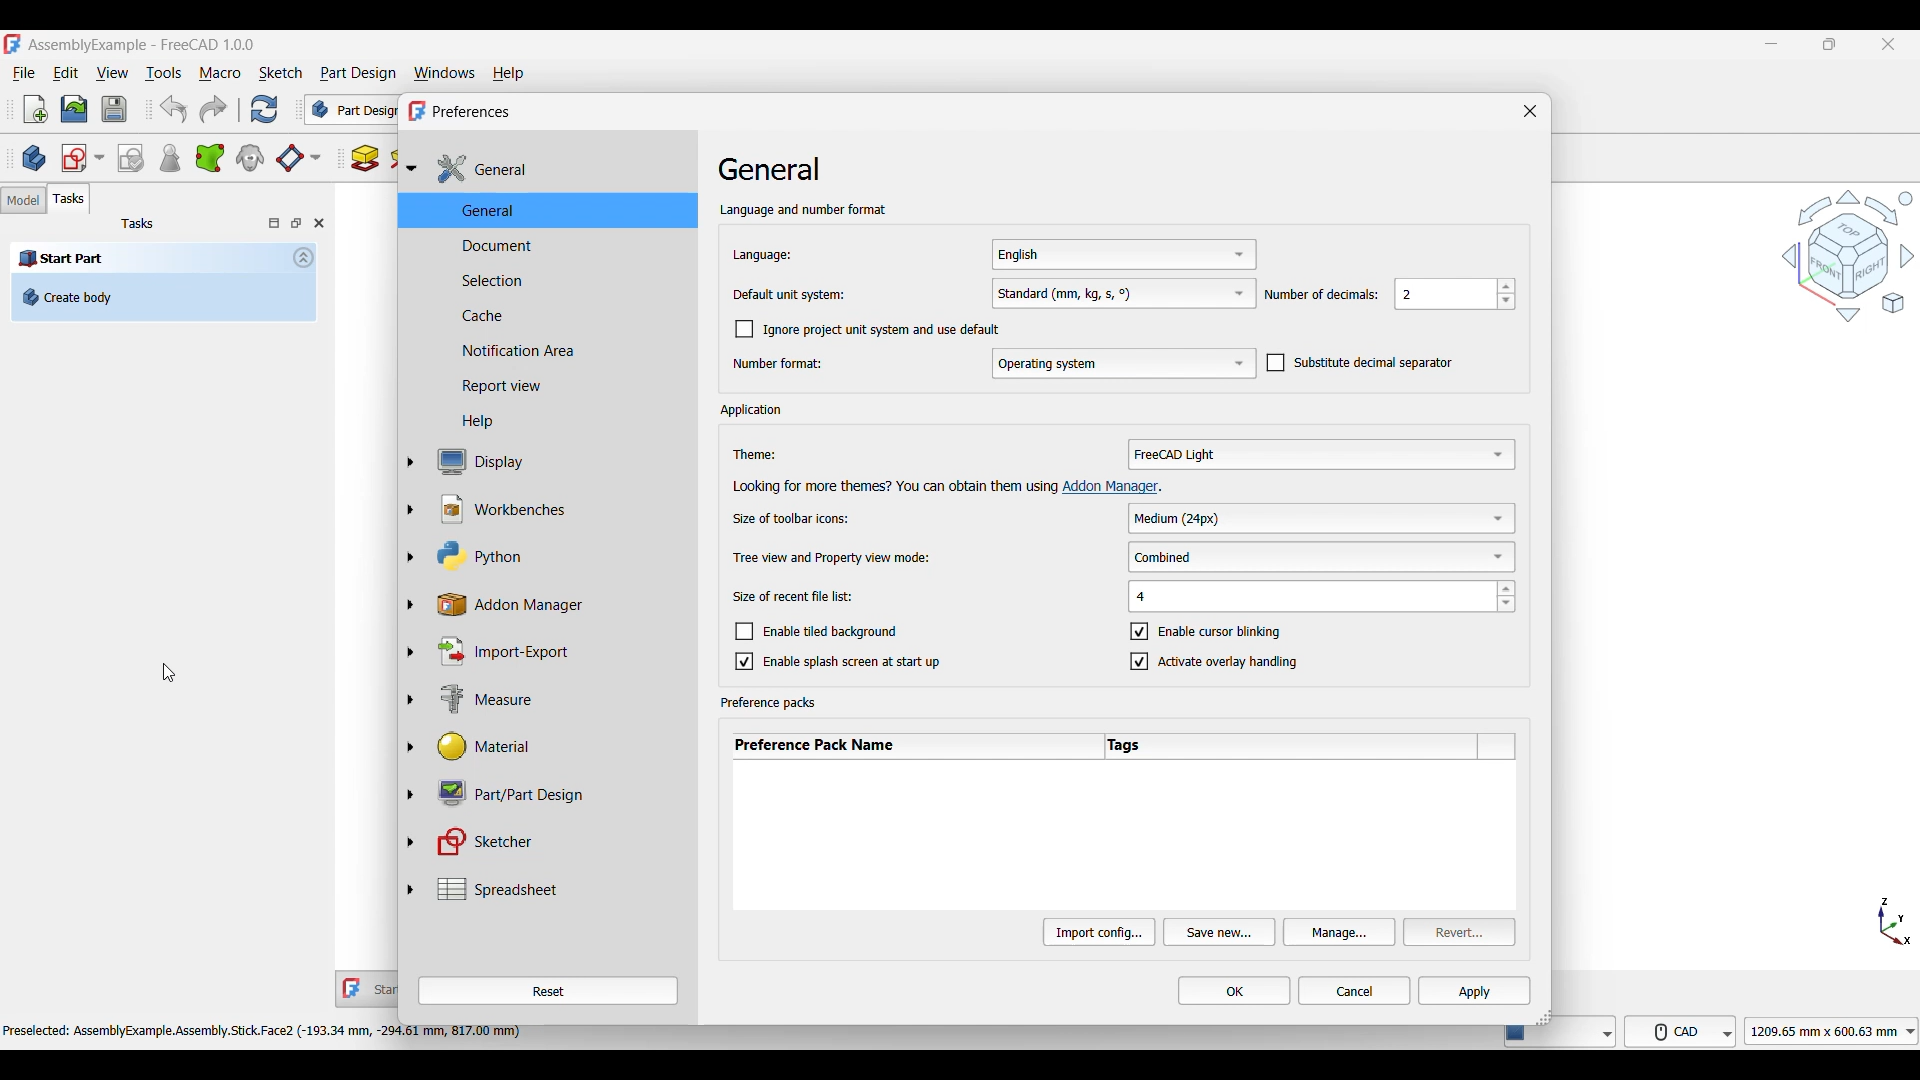  I want to click on Preference pack name, so click(914, 746).